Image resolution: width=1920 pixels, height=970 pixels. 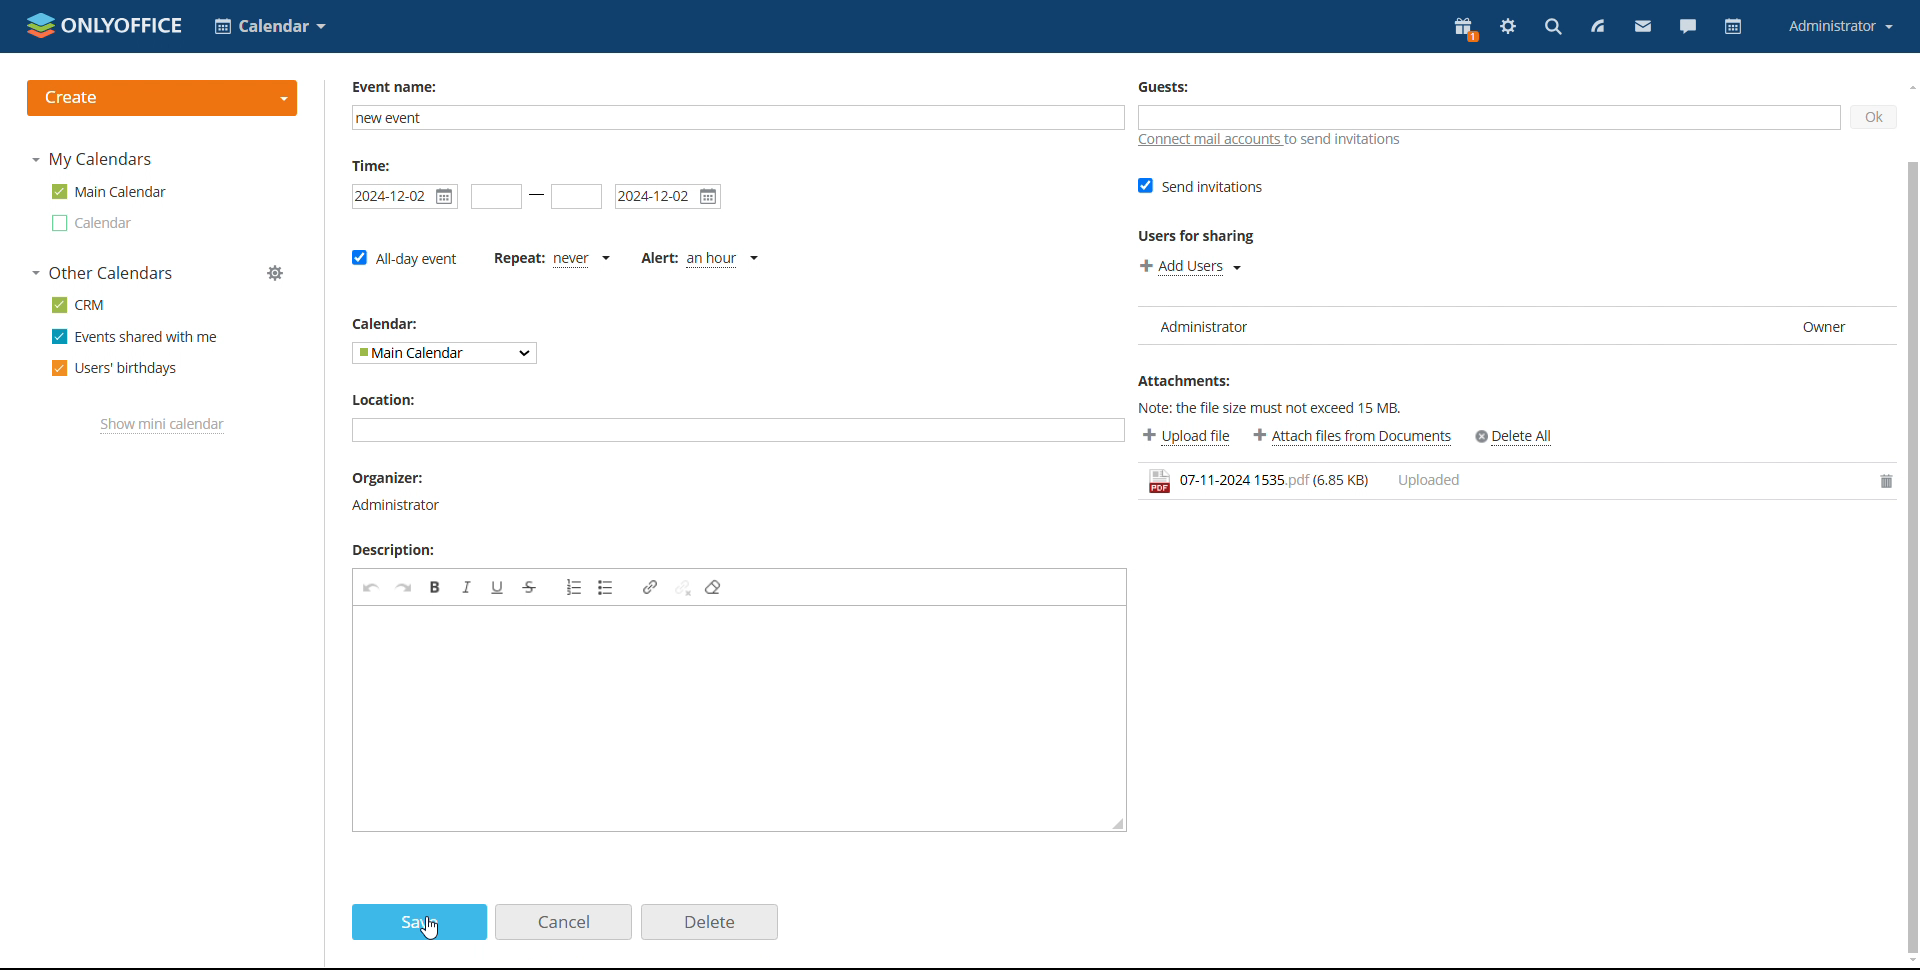 What do you see at coordinates (1185, 436) in the screenshot?
I see `upload file` at bounding box center [1185, 436].